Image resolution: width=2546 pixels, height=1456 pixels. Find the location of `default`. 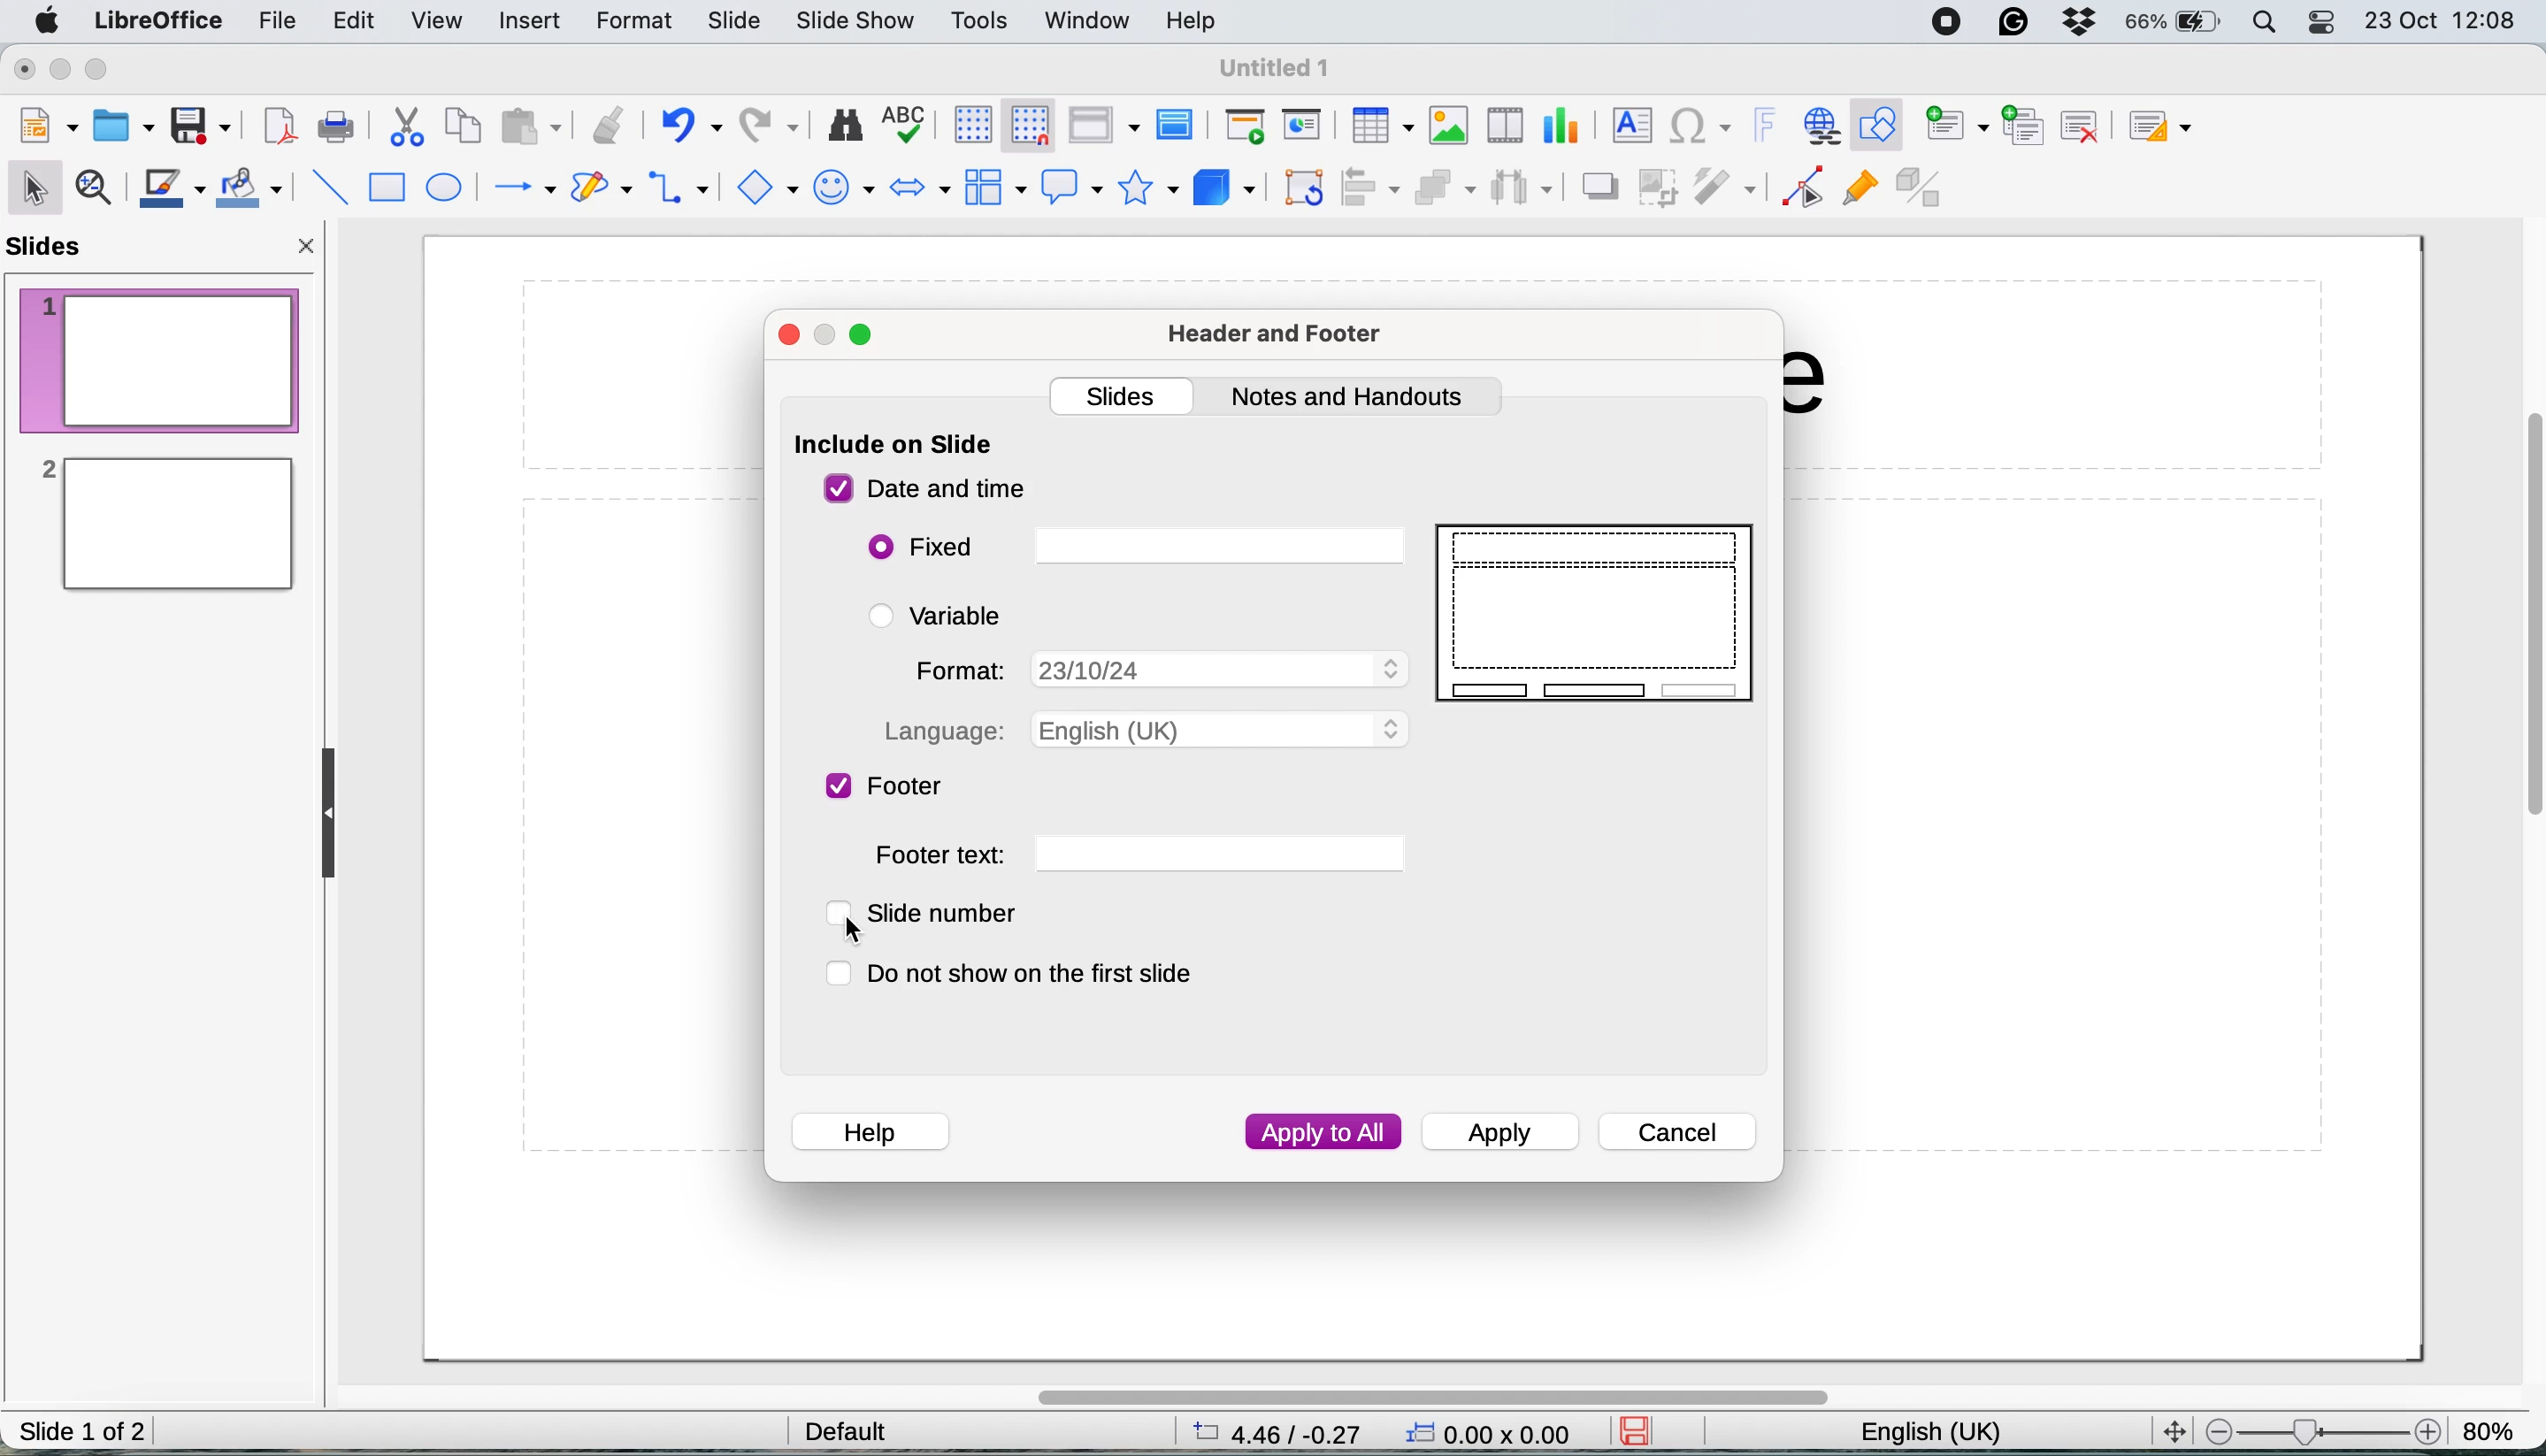

default is located at coordinates (855, 1430).